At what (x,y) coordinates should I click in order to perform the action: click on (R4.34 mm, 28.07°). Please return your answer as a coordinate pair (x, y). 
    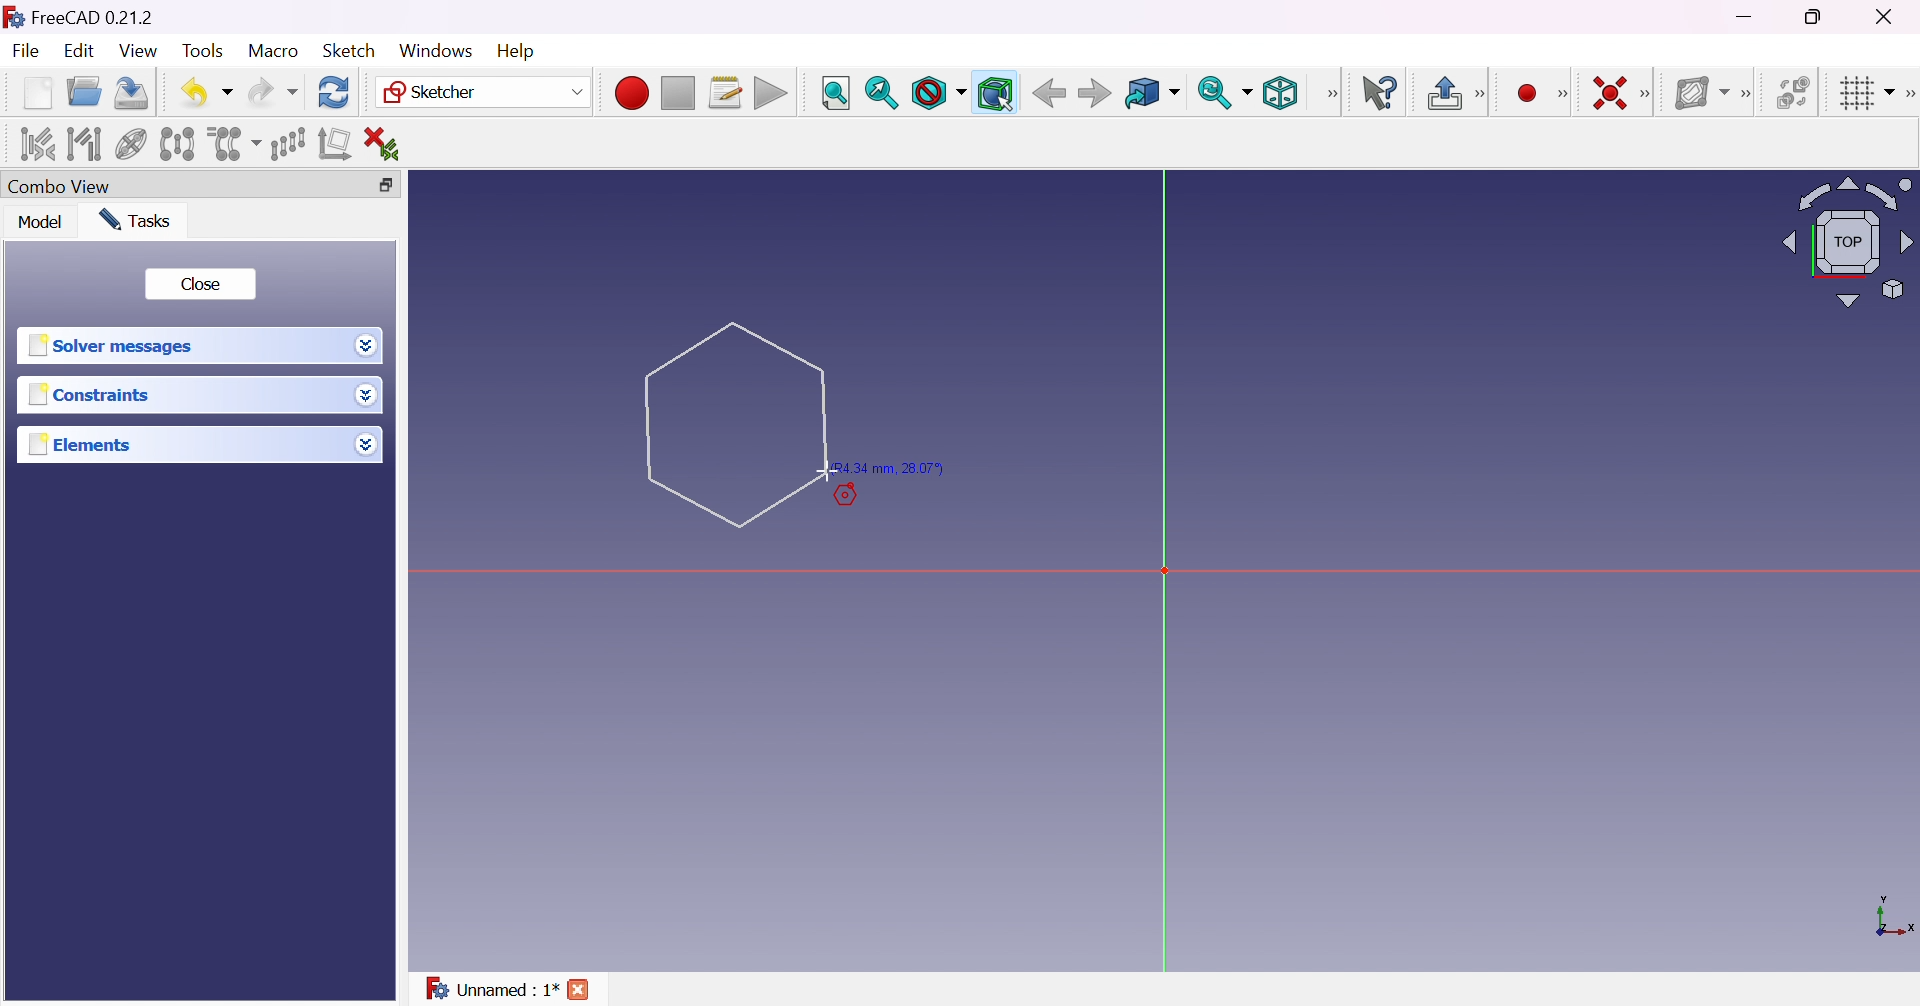
    Looking at the image, I should click on (892, 469).